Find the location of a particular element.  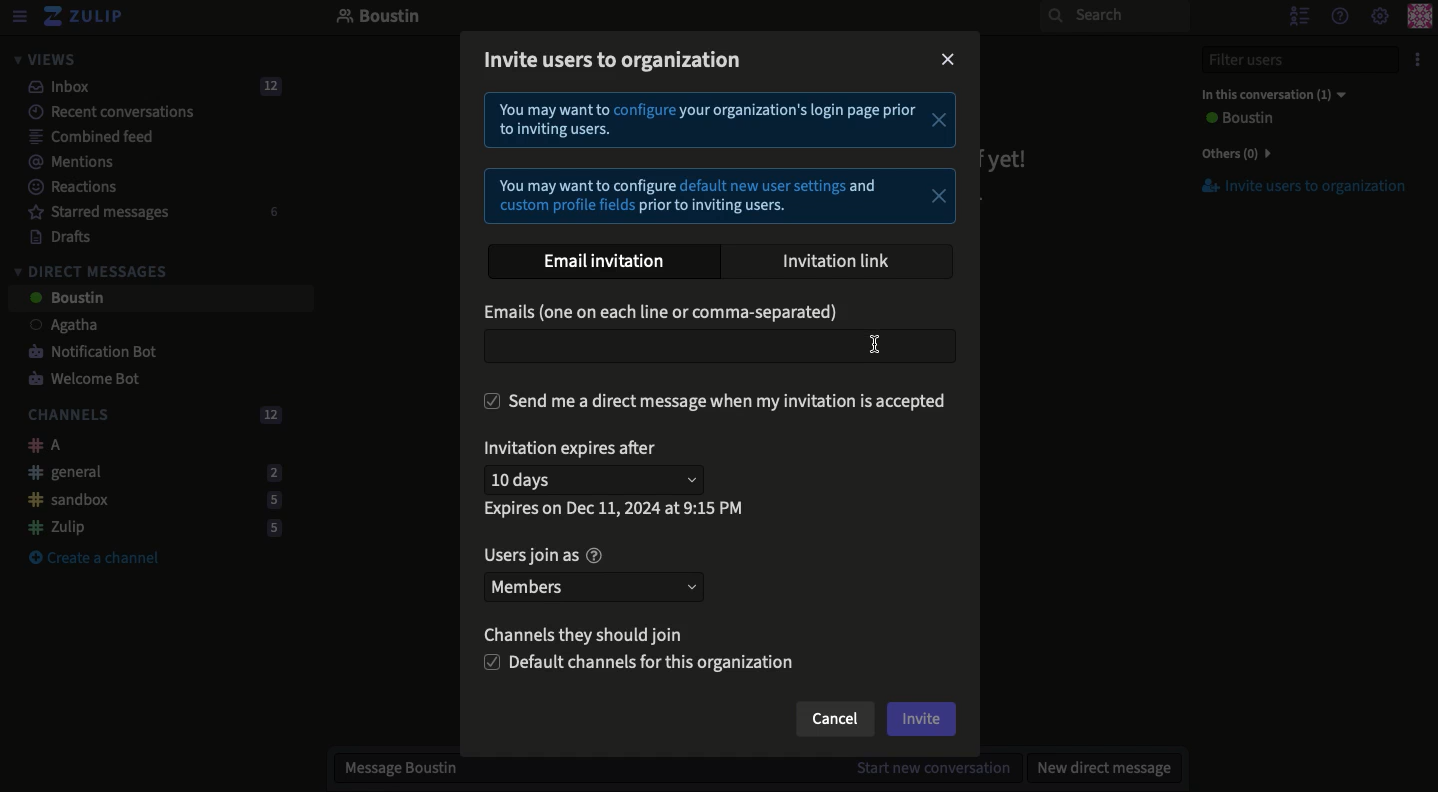

Text box is located at coordinates (717, 349).